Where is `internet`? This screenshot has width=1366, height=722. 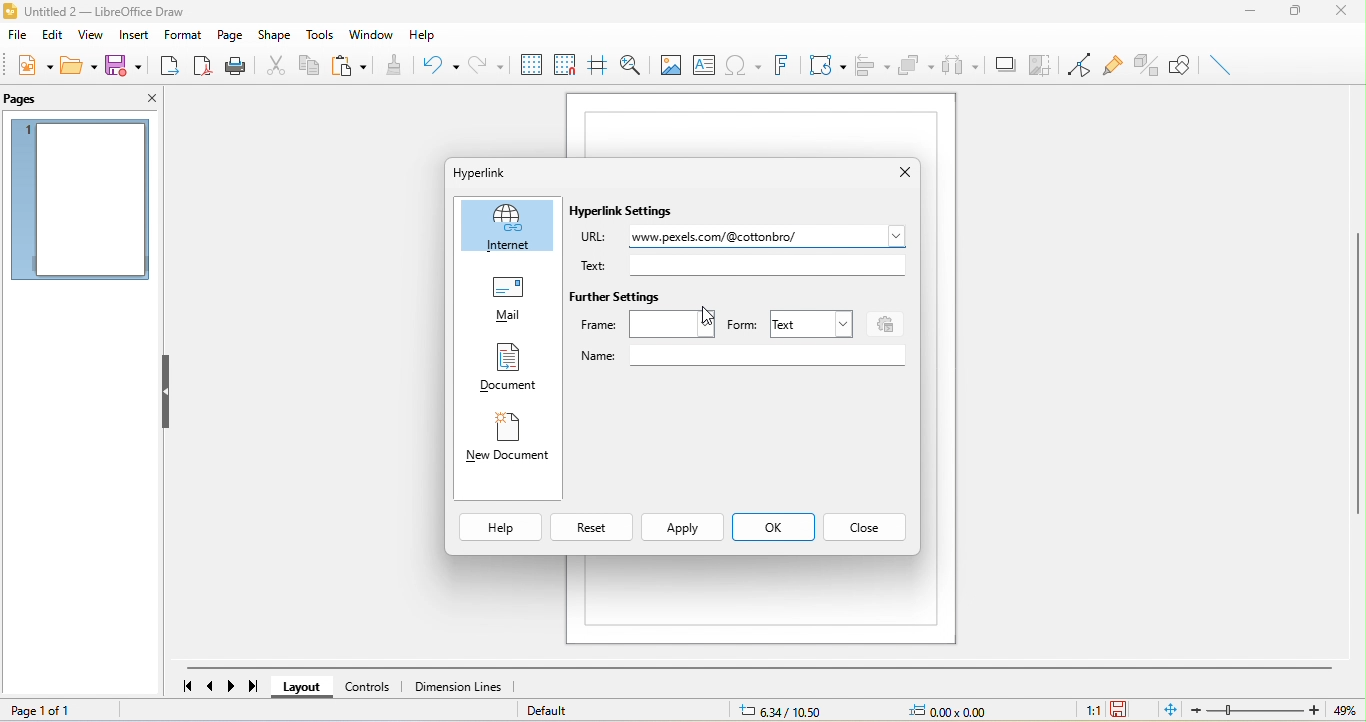 internet is located at coordinates (505, 226).